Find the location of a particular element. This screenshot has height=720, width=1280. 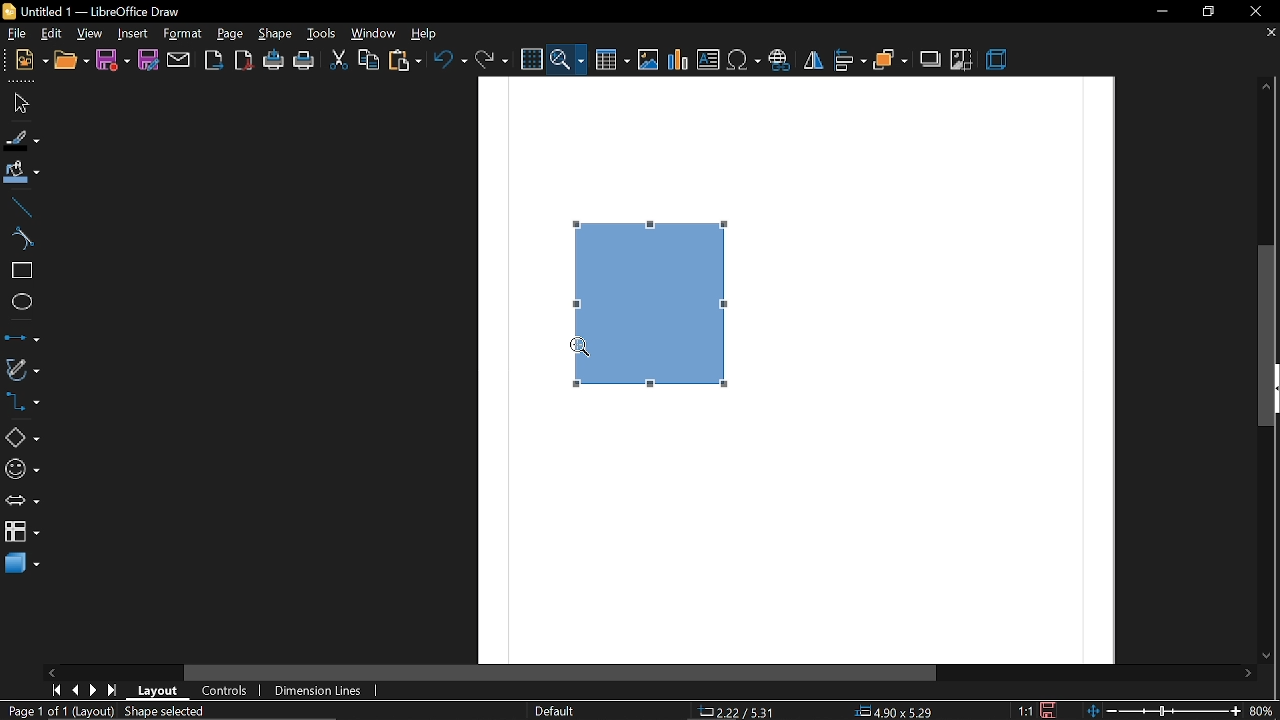

save as is located at coordinates (147, 59).